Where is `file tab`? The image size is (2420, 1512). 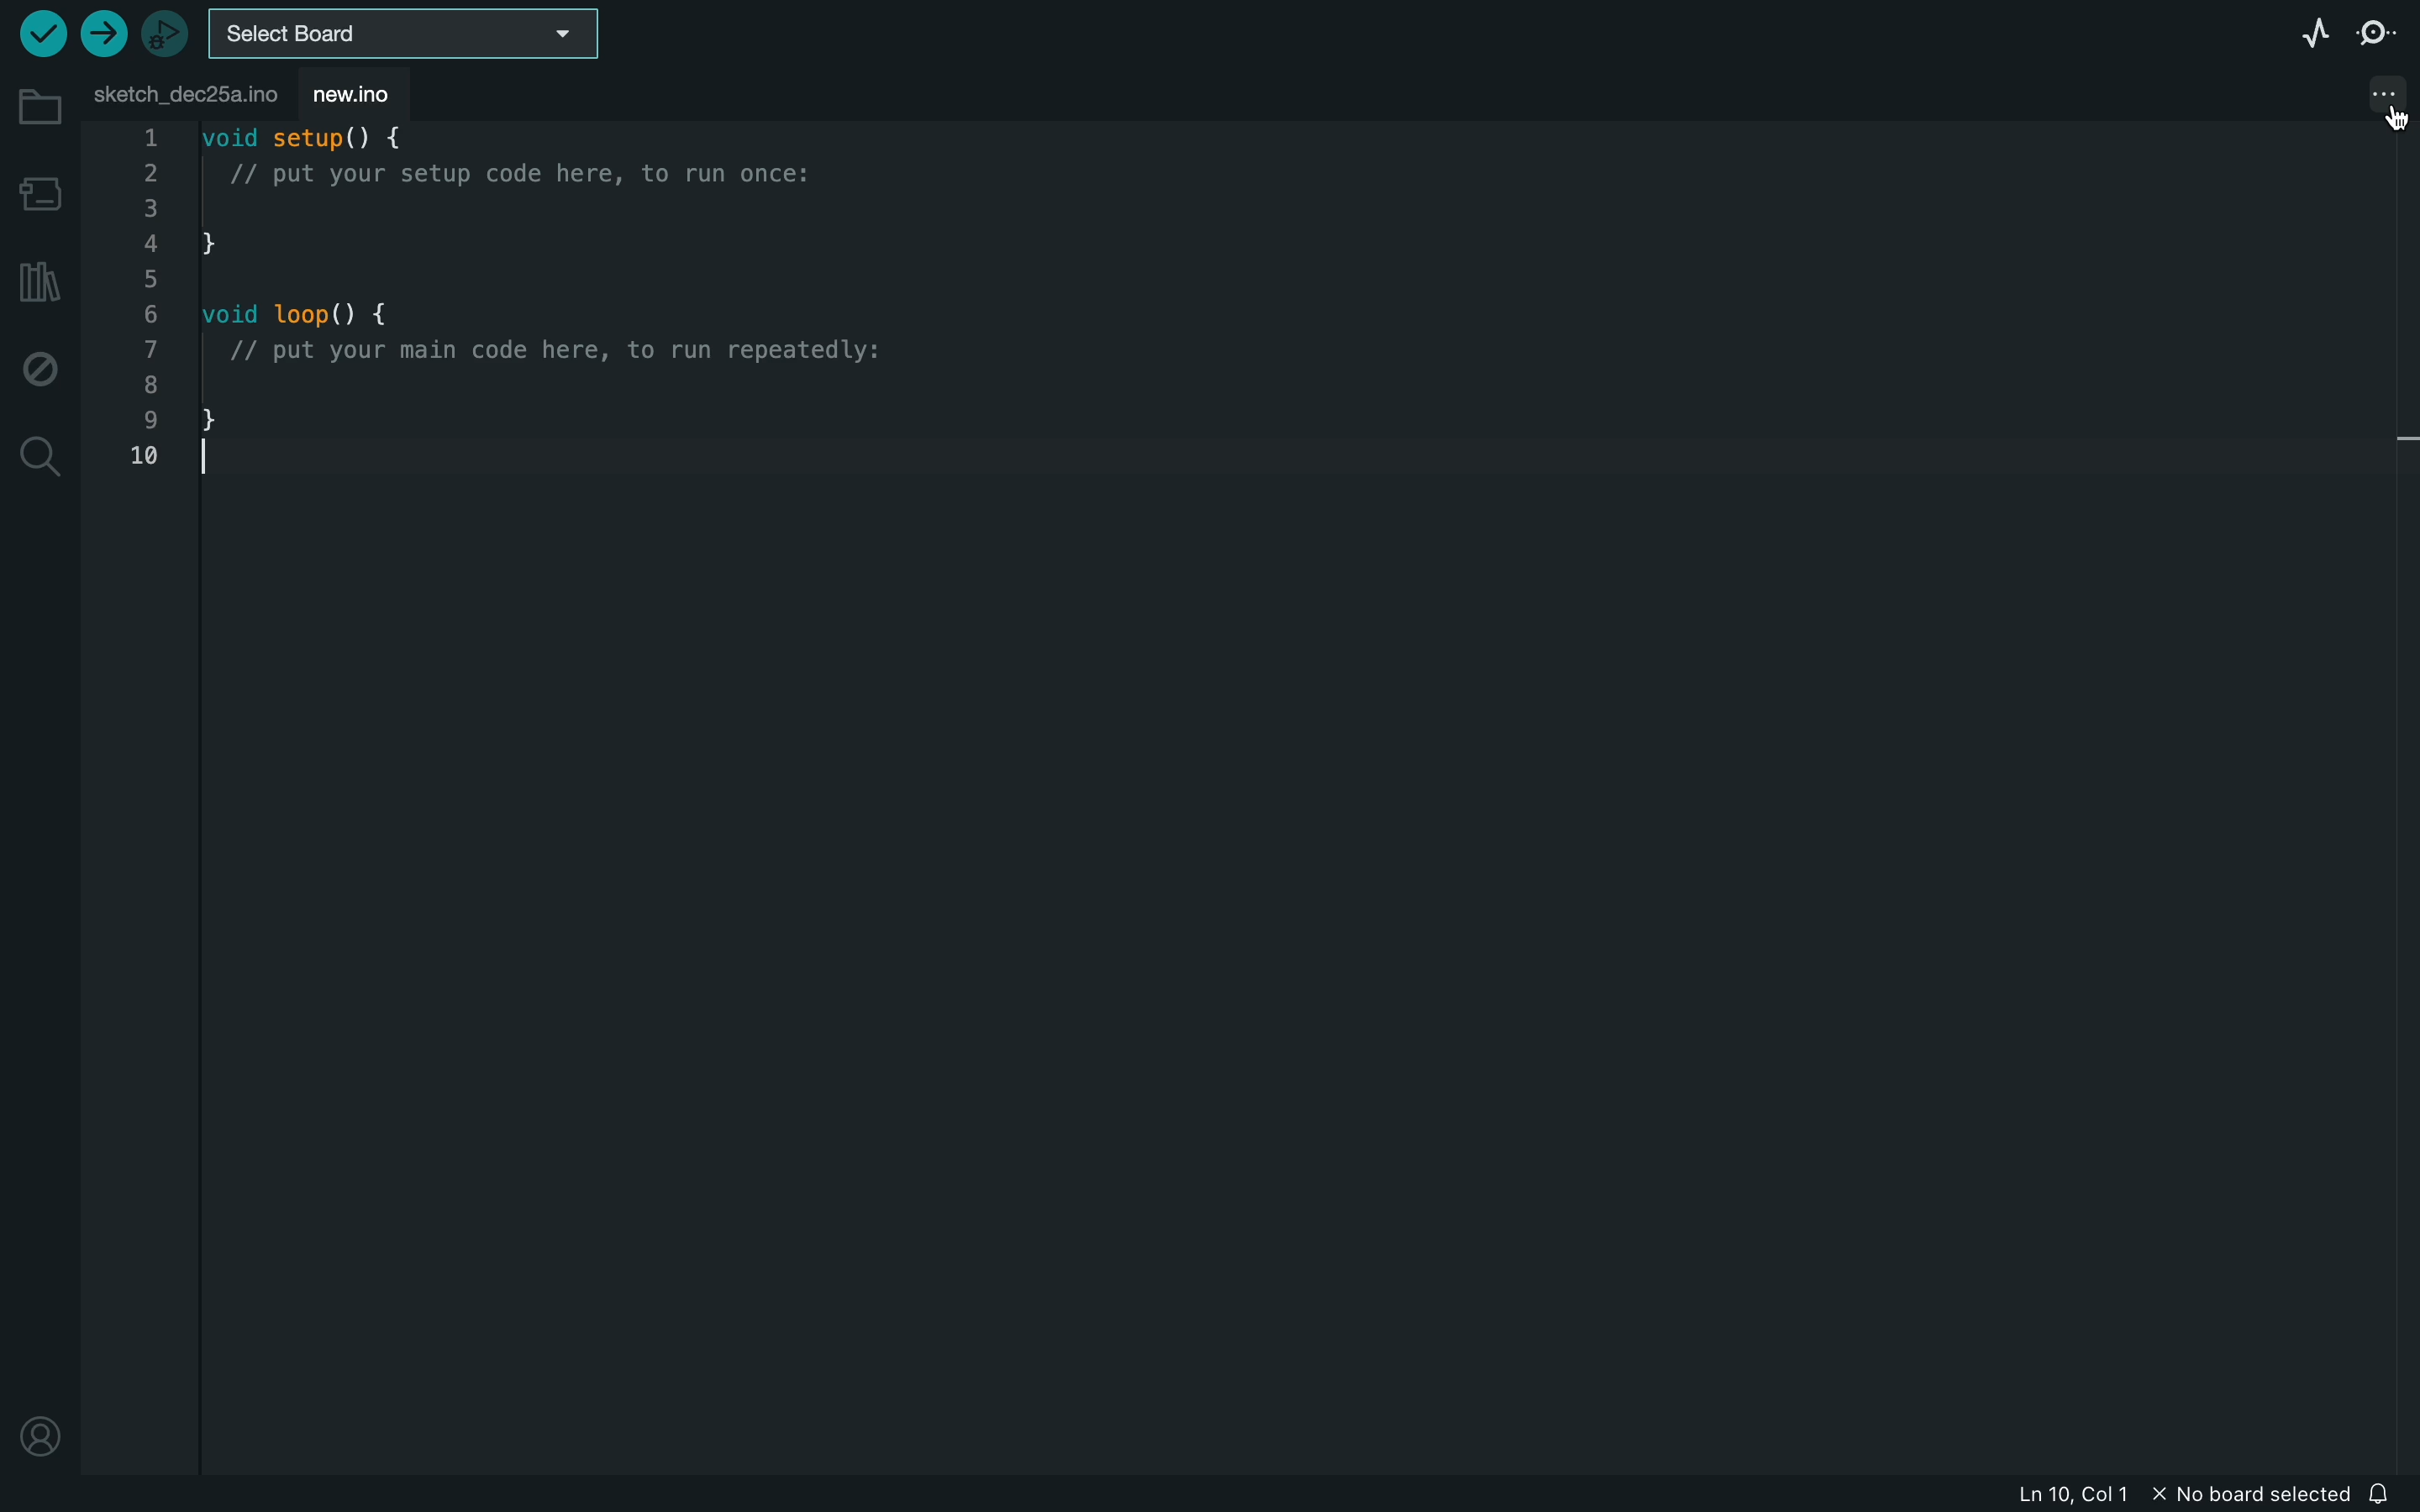
file tab is located at coordinates (185, 90).